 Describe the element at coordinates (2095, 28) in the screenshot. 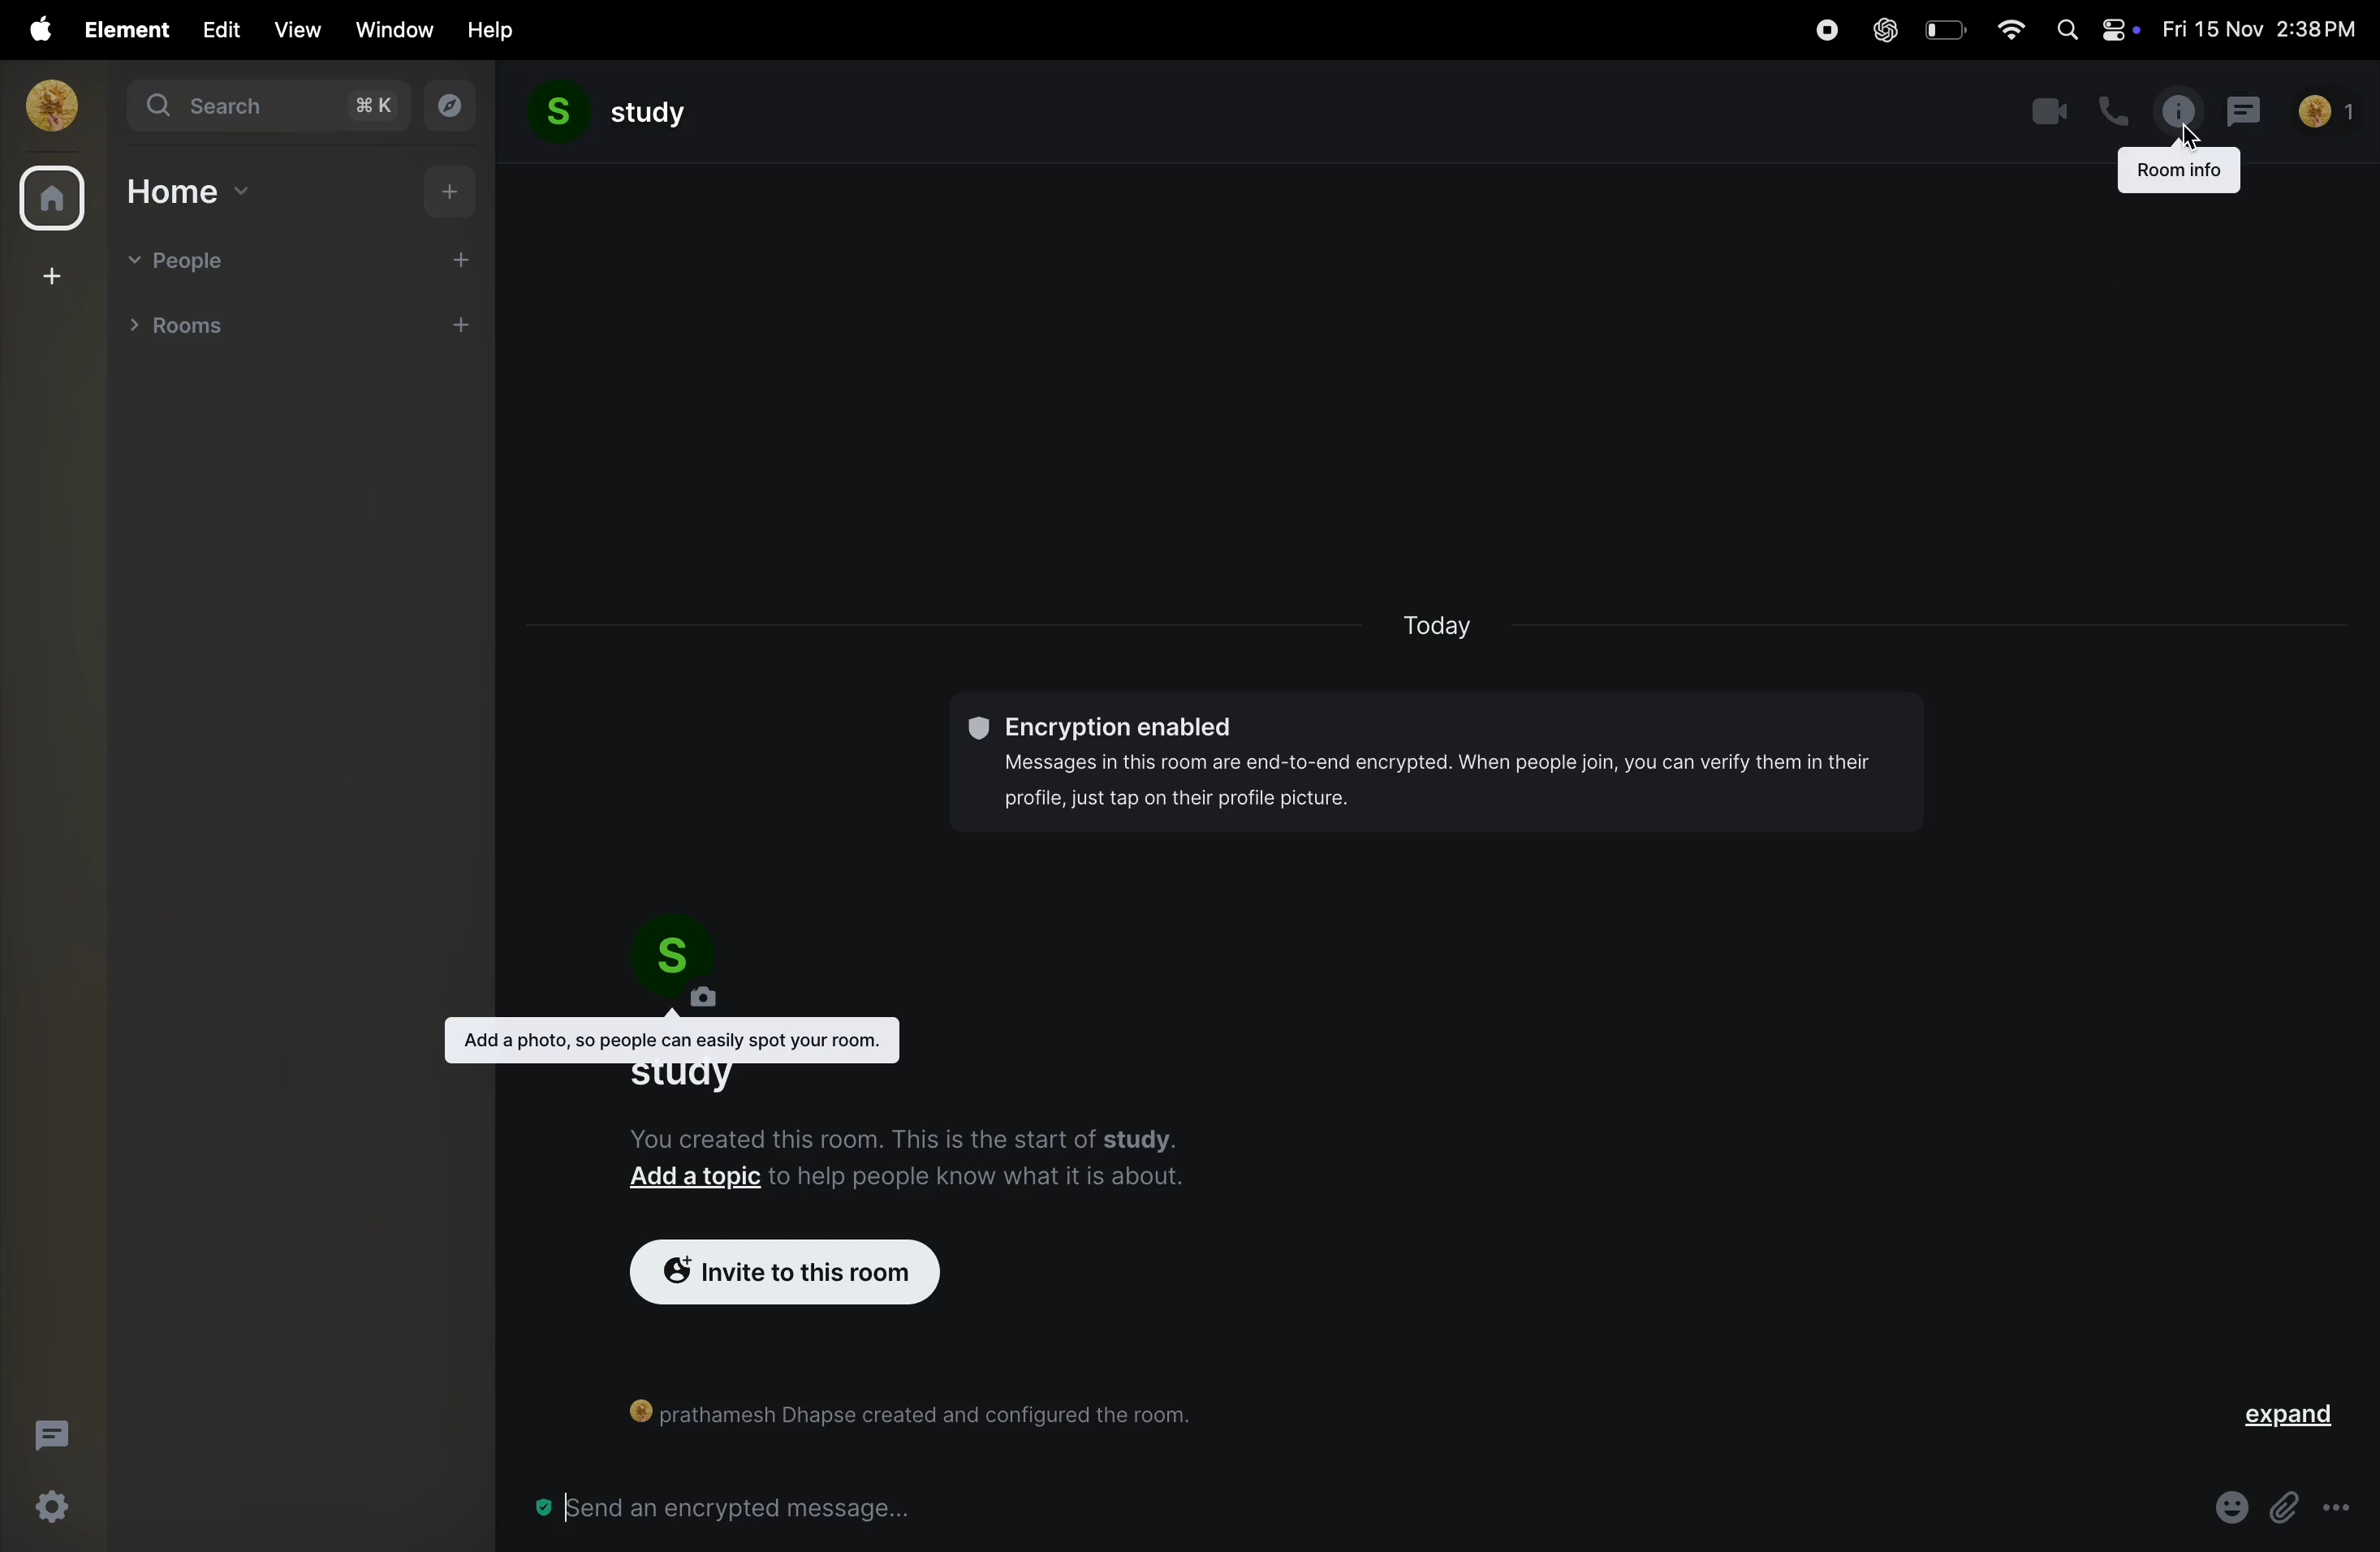

I see `apple widgets` at that location.